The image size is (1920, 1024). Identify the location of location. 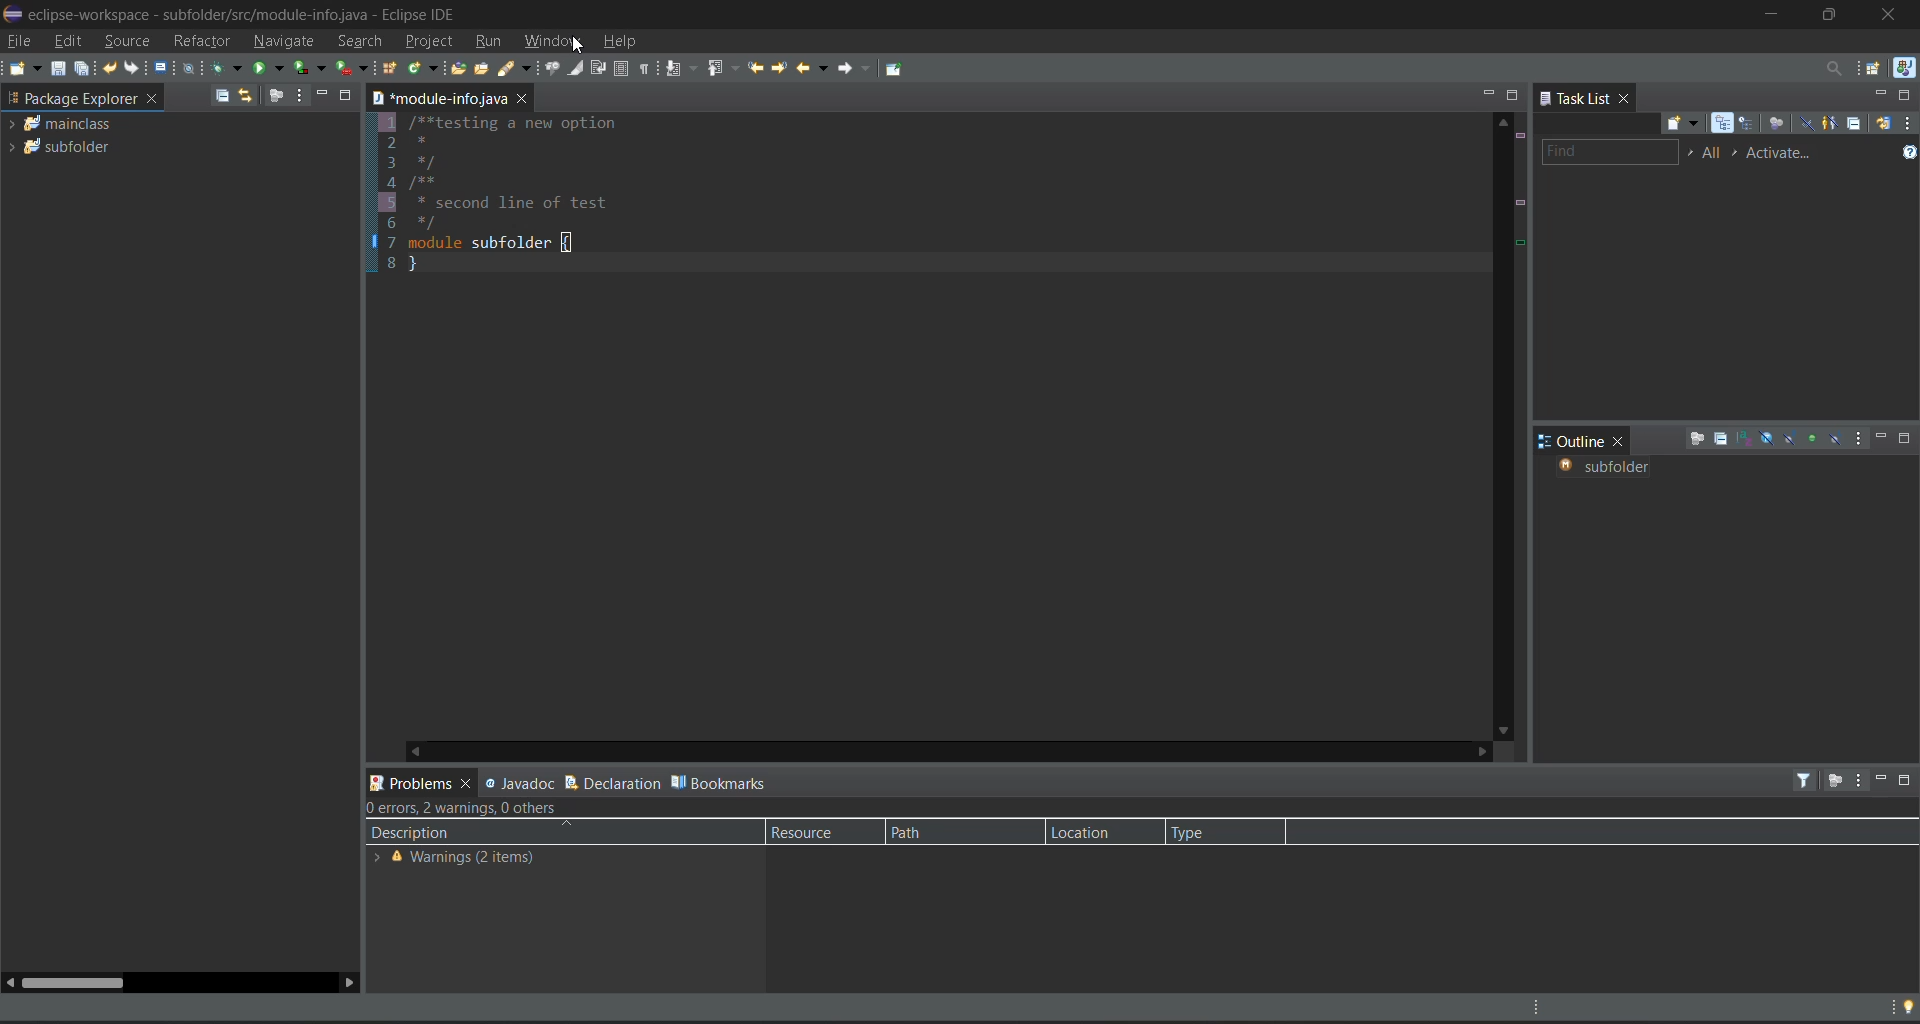
(1097, 831).